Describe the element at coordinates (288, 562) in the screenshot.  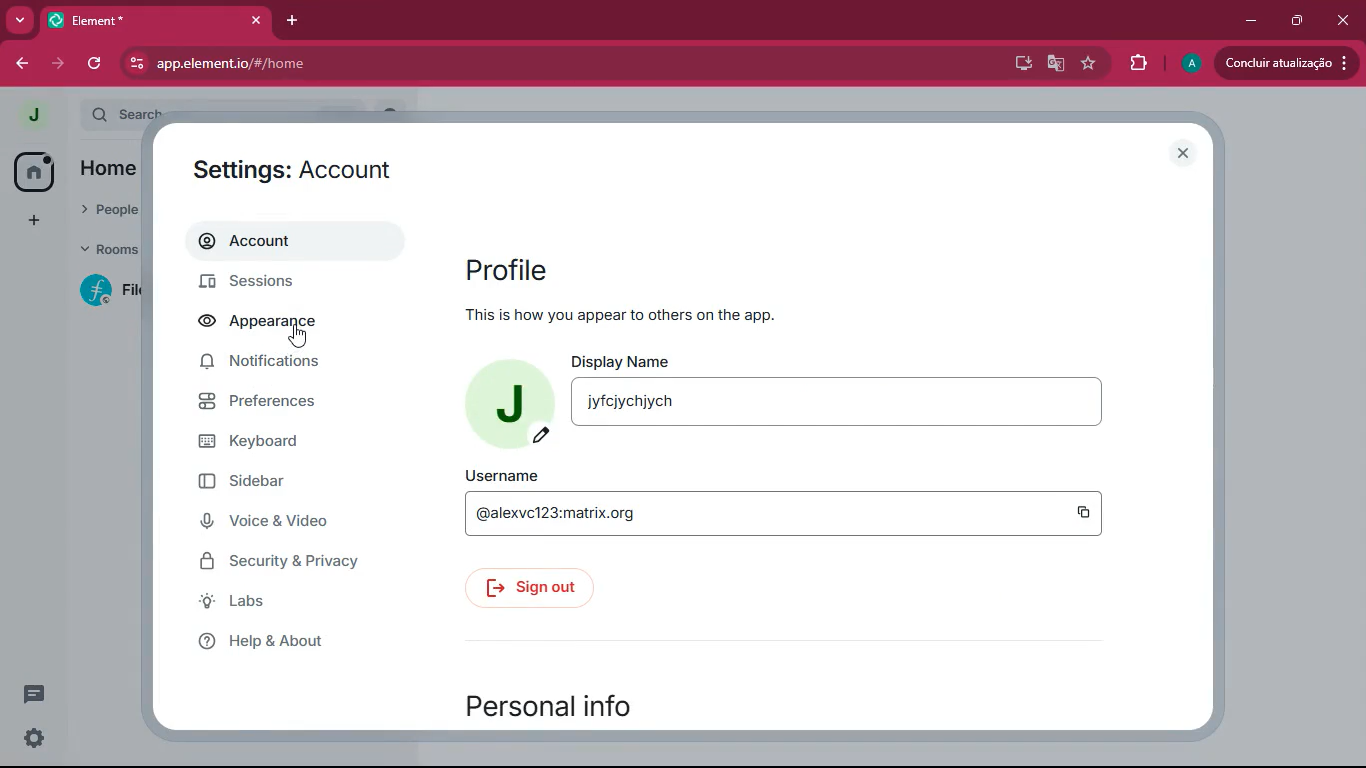
I see `Security & Privacy` at that location.